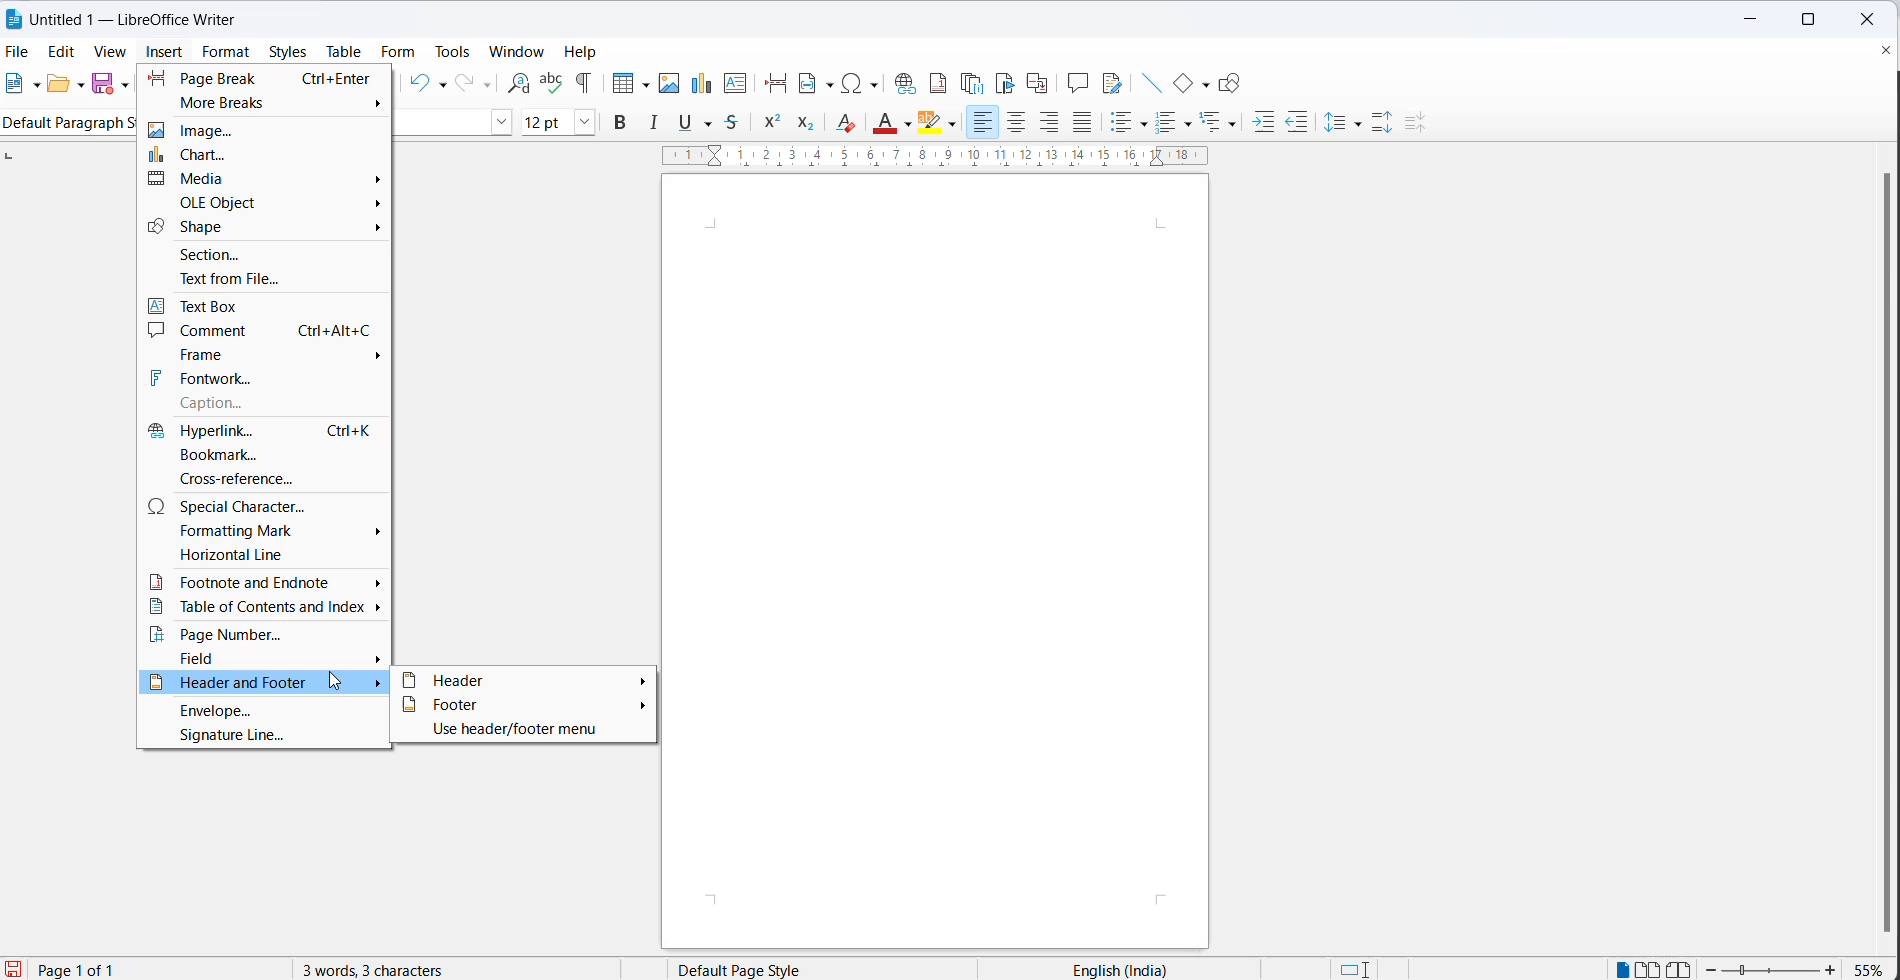  I want to click on font color options, so click(907, 122).